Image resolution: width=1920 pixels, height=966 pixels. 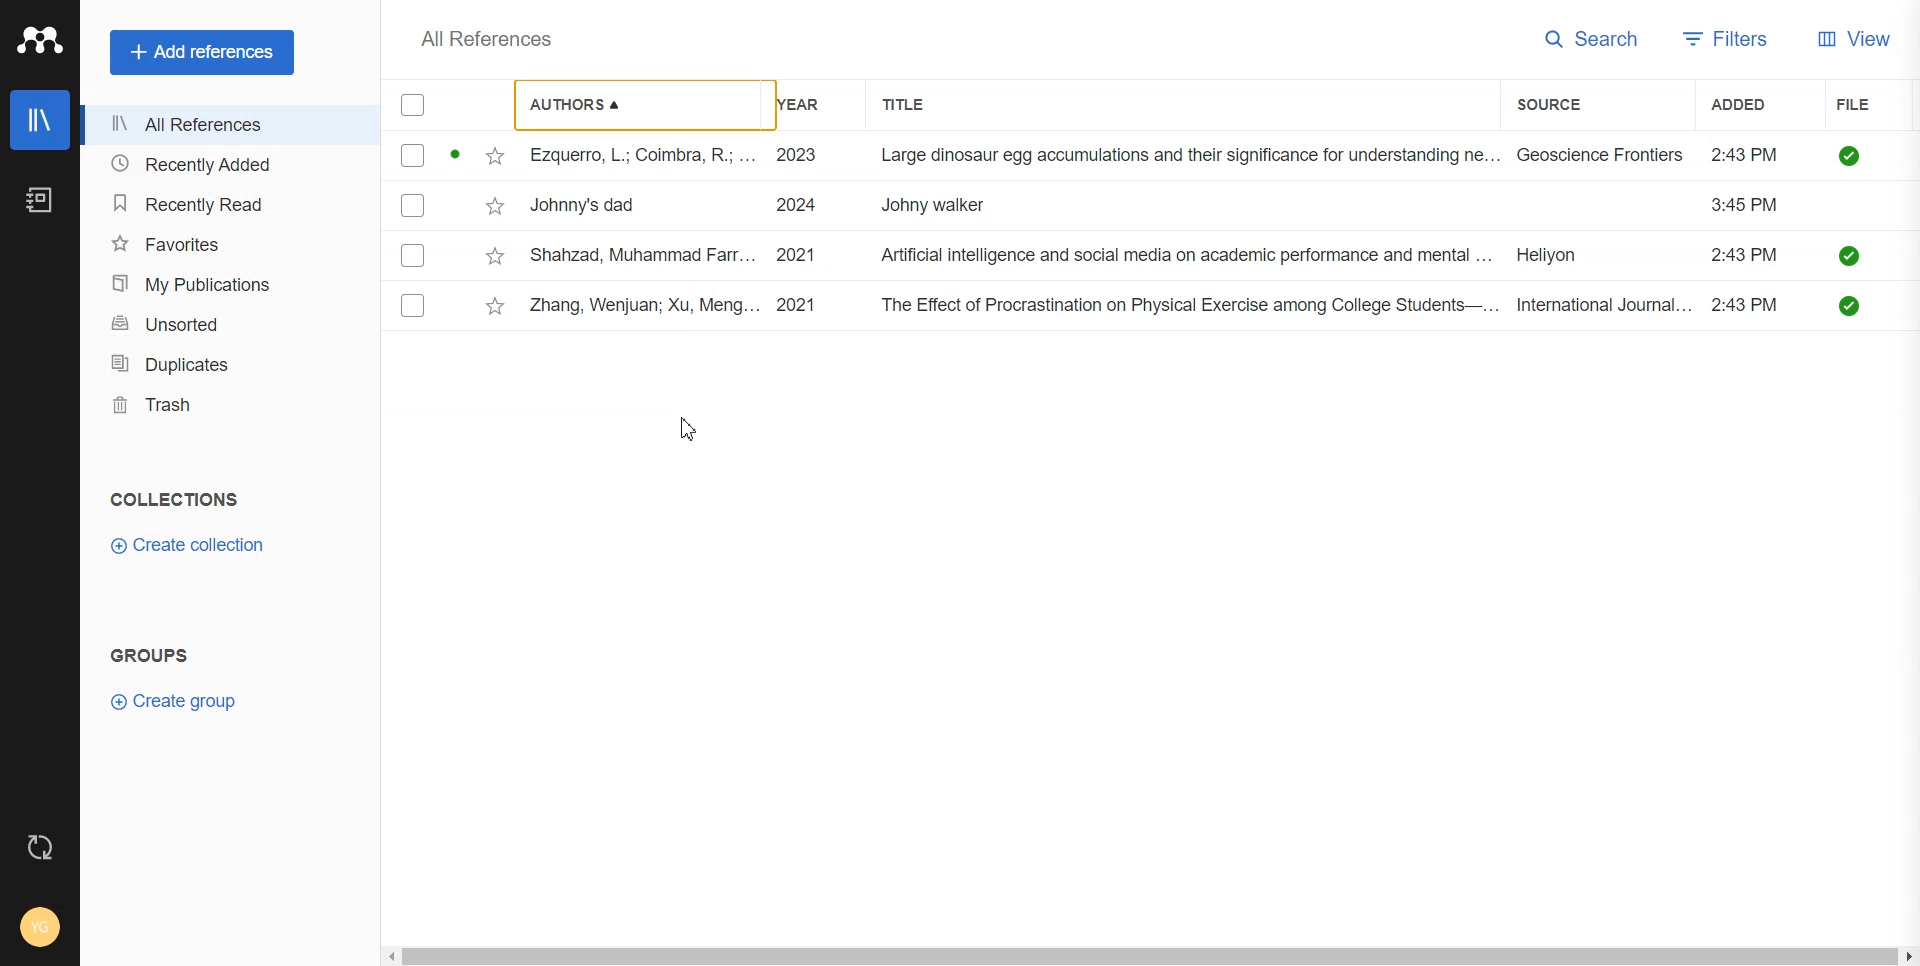 I want to click on unread, so click(x=454, y=156).